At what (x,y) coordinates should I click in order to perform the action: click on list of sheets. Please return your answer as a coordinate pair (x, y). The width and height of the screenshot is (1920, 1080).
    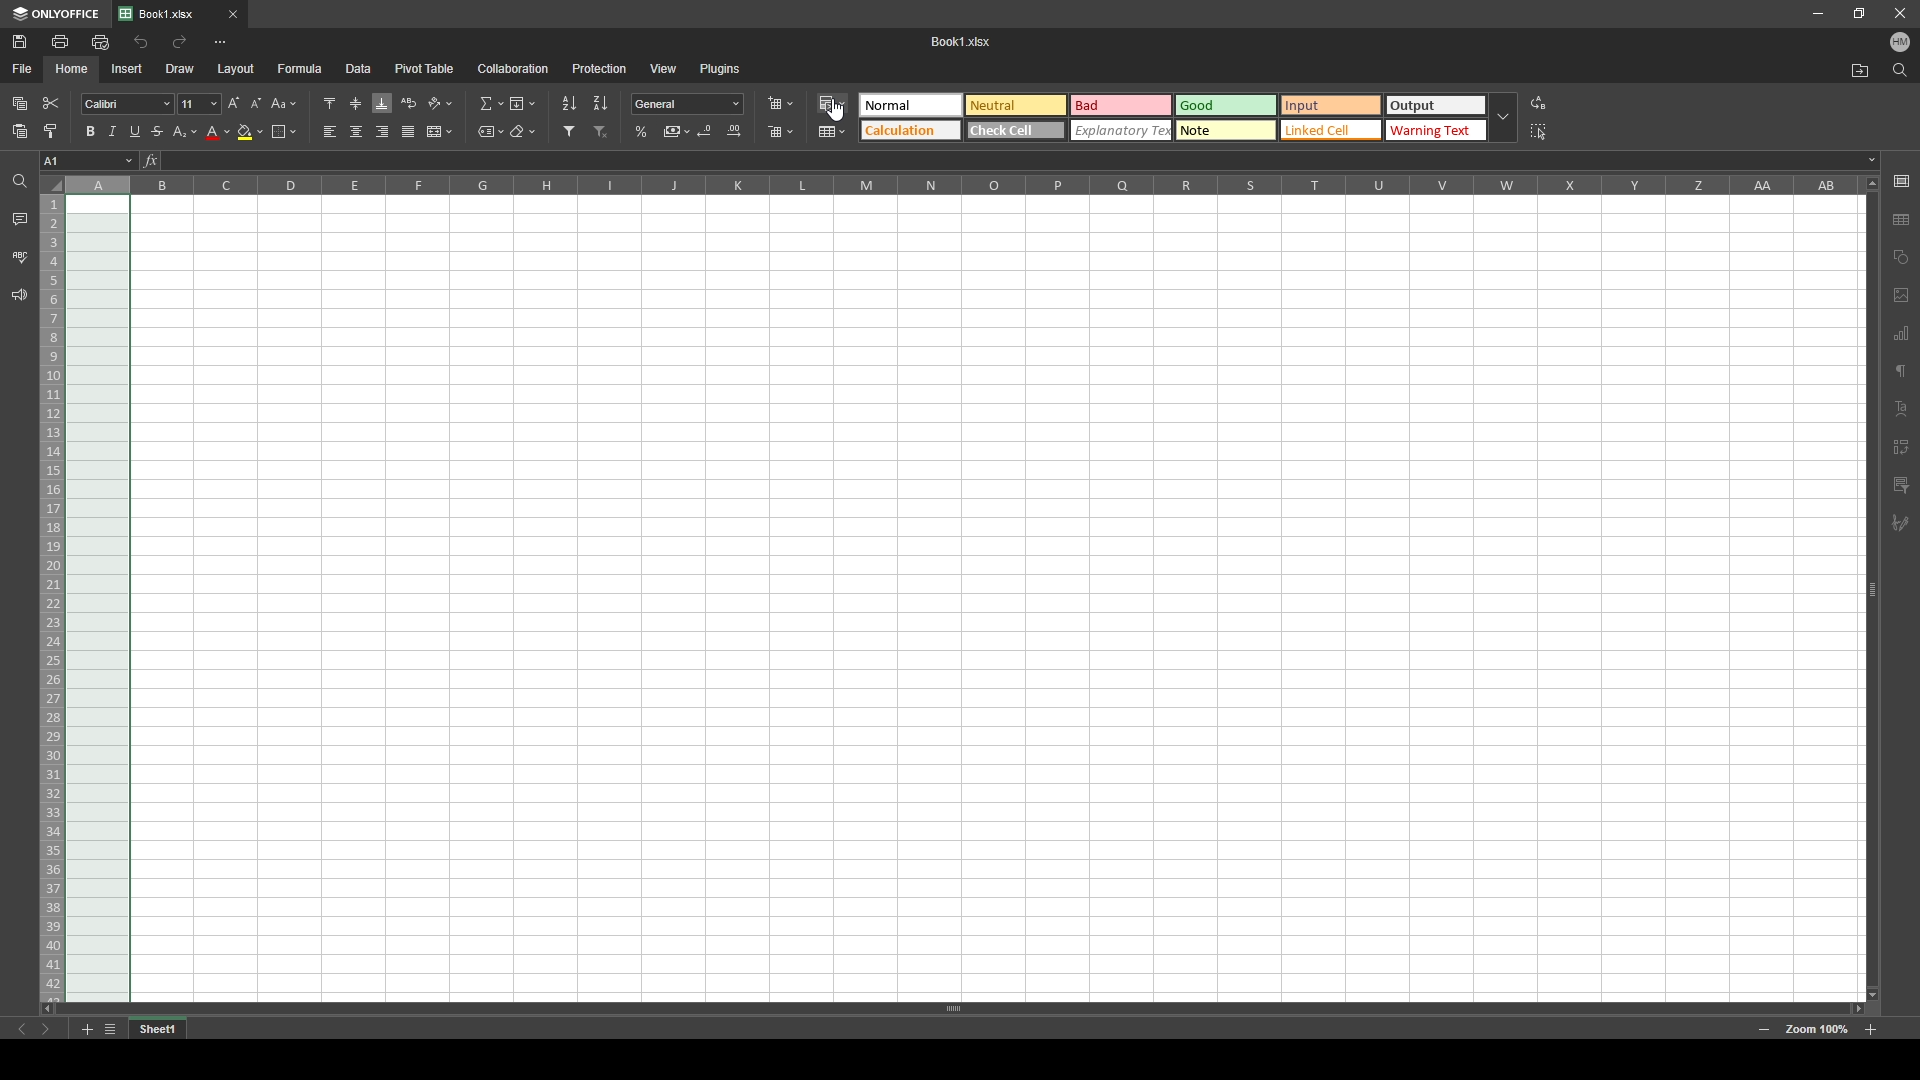
    Looking at the image, I should click on (110, 1030).